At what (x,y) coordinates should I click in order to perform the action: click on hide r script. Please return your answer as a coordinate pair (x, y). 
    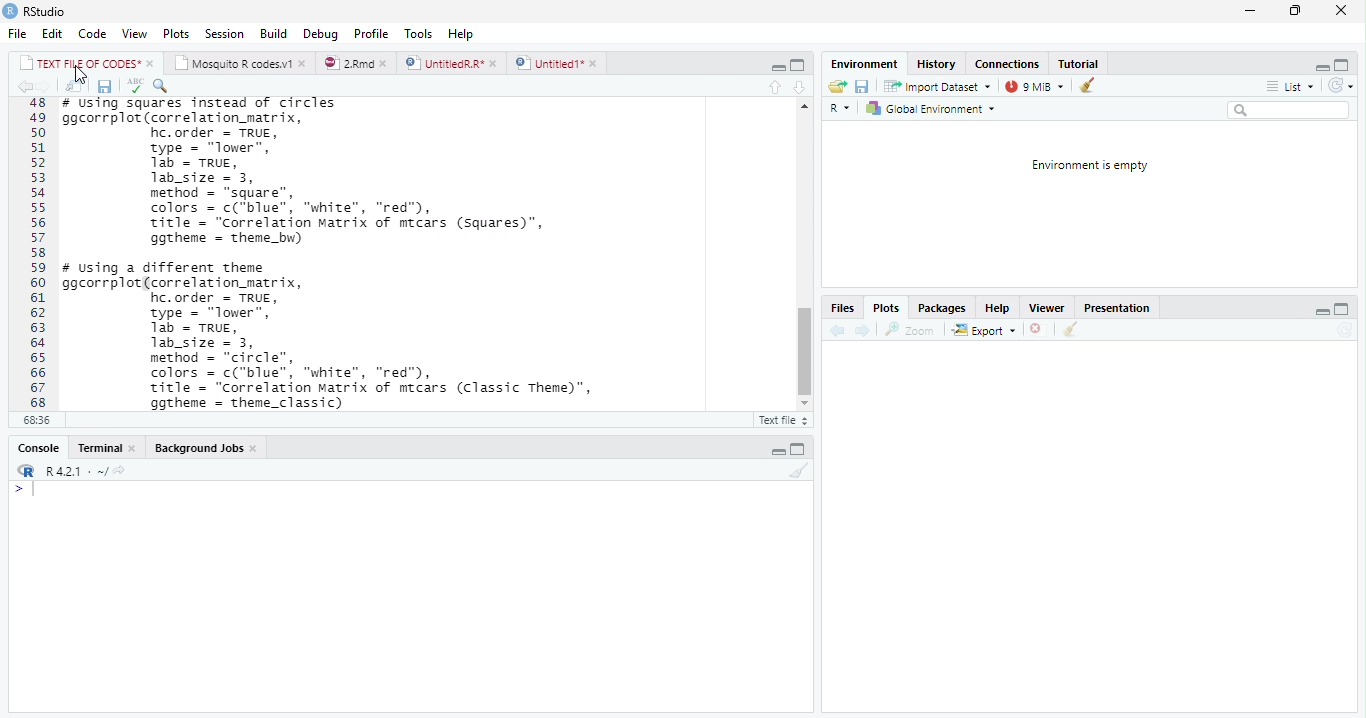
    Looking at the image, I should click on (777, 450).